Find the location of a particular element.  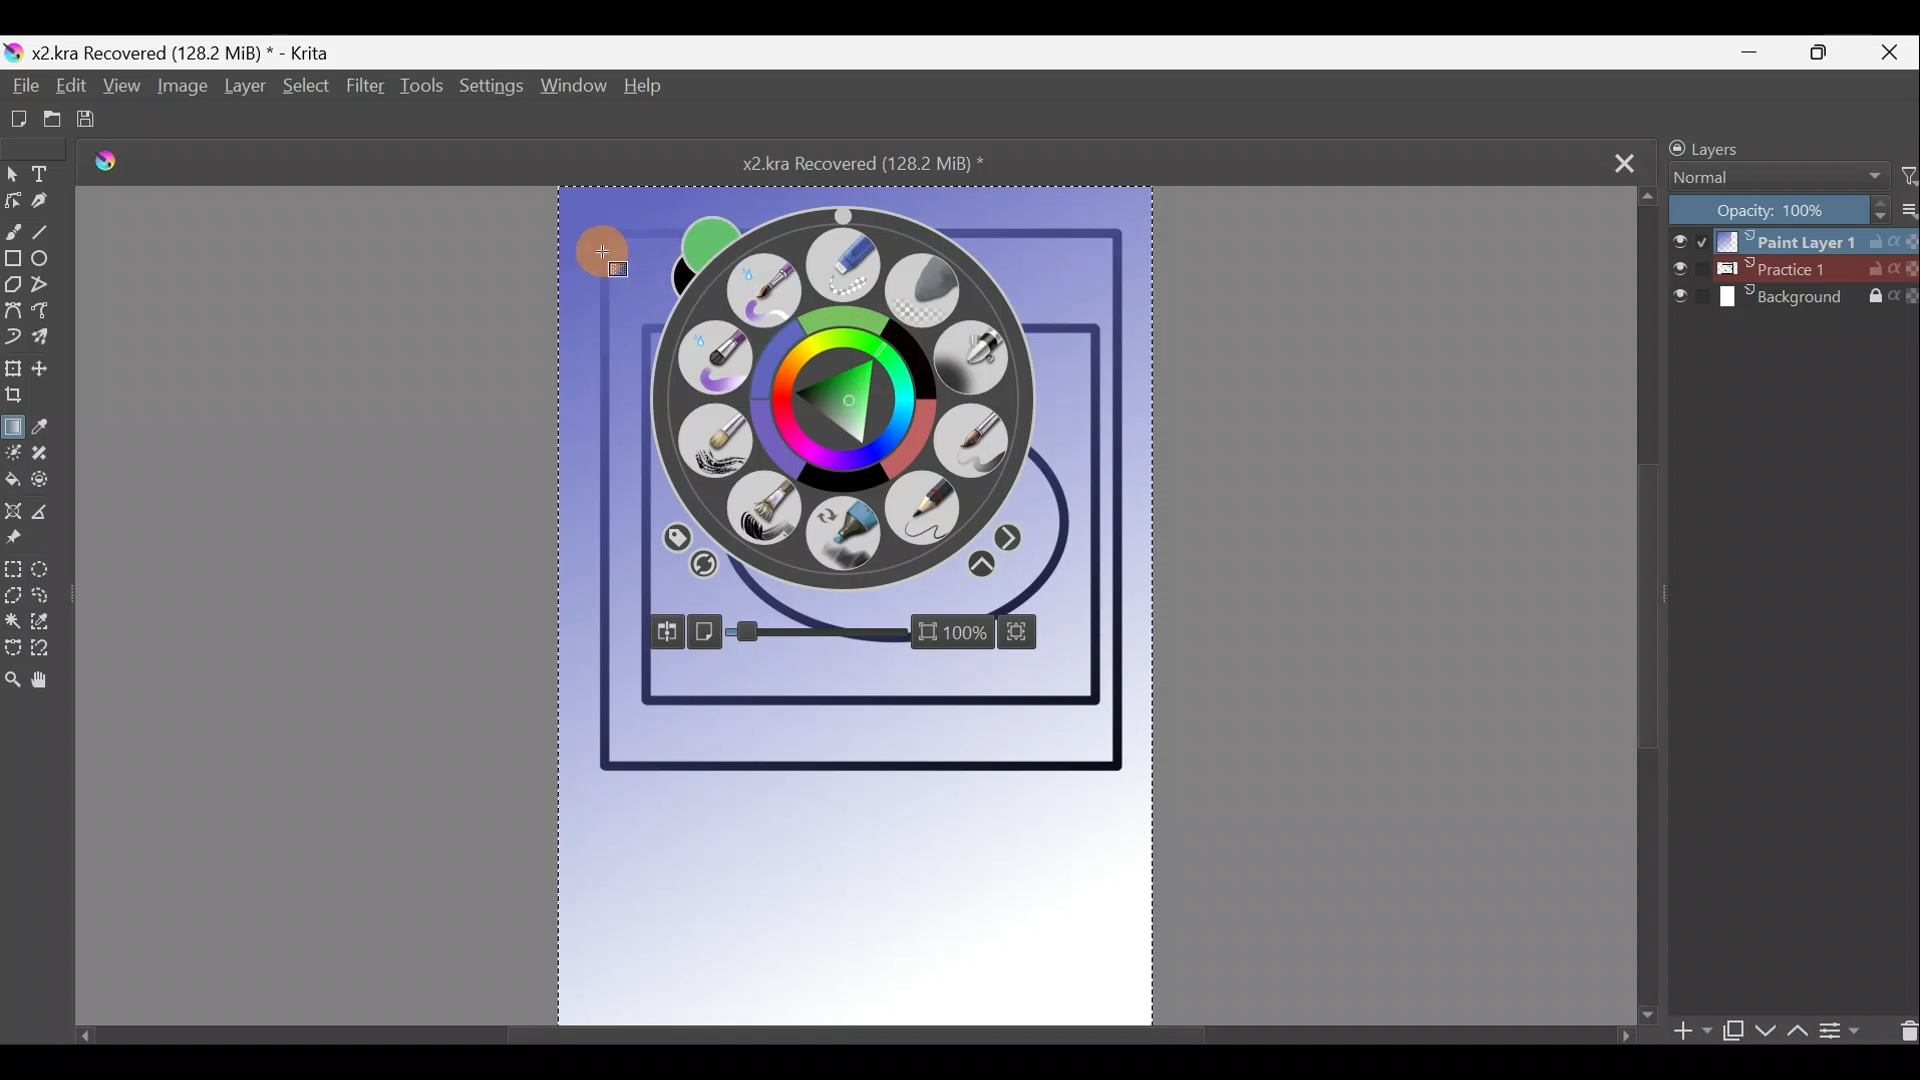

Minimise is located at coordinates (1759, 52).